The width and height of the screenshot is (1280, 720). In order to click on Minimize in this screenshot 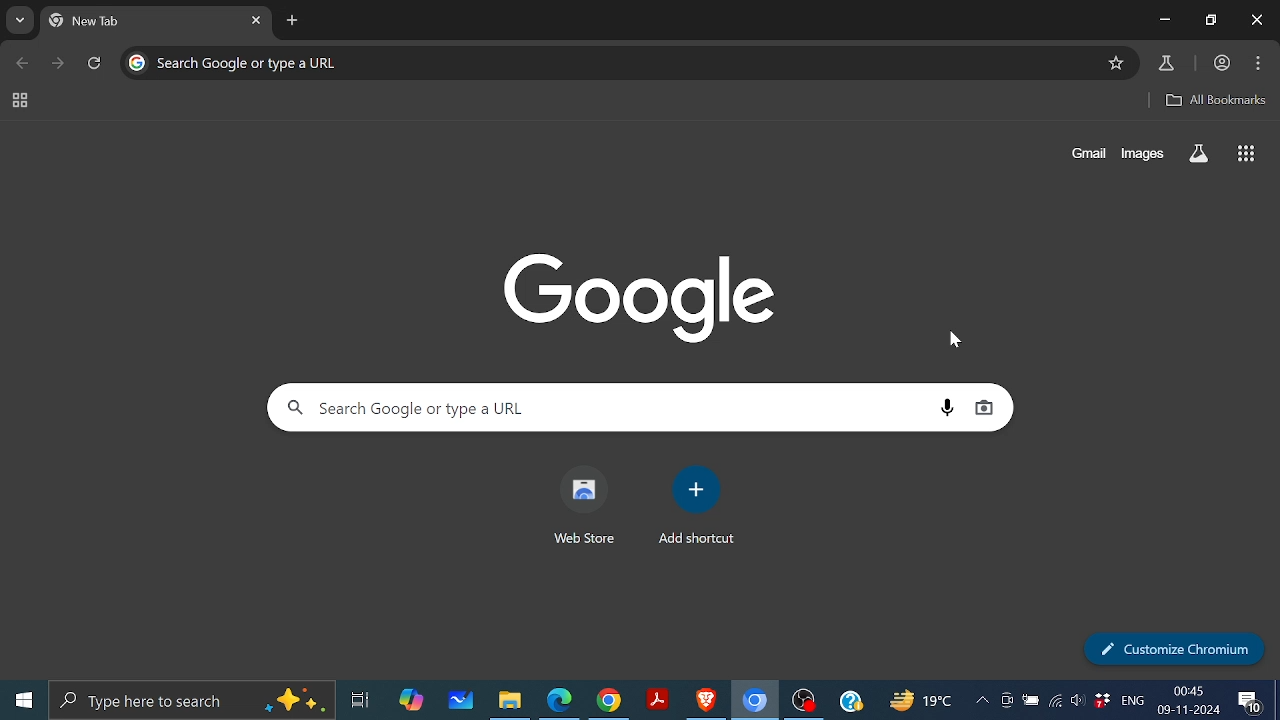, I will do `click(1165, 20)`.